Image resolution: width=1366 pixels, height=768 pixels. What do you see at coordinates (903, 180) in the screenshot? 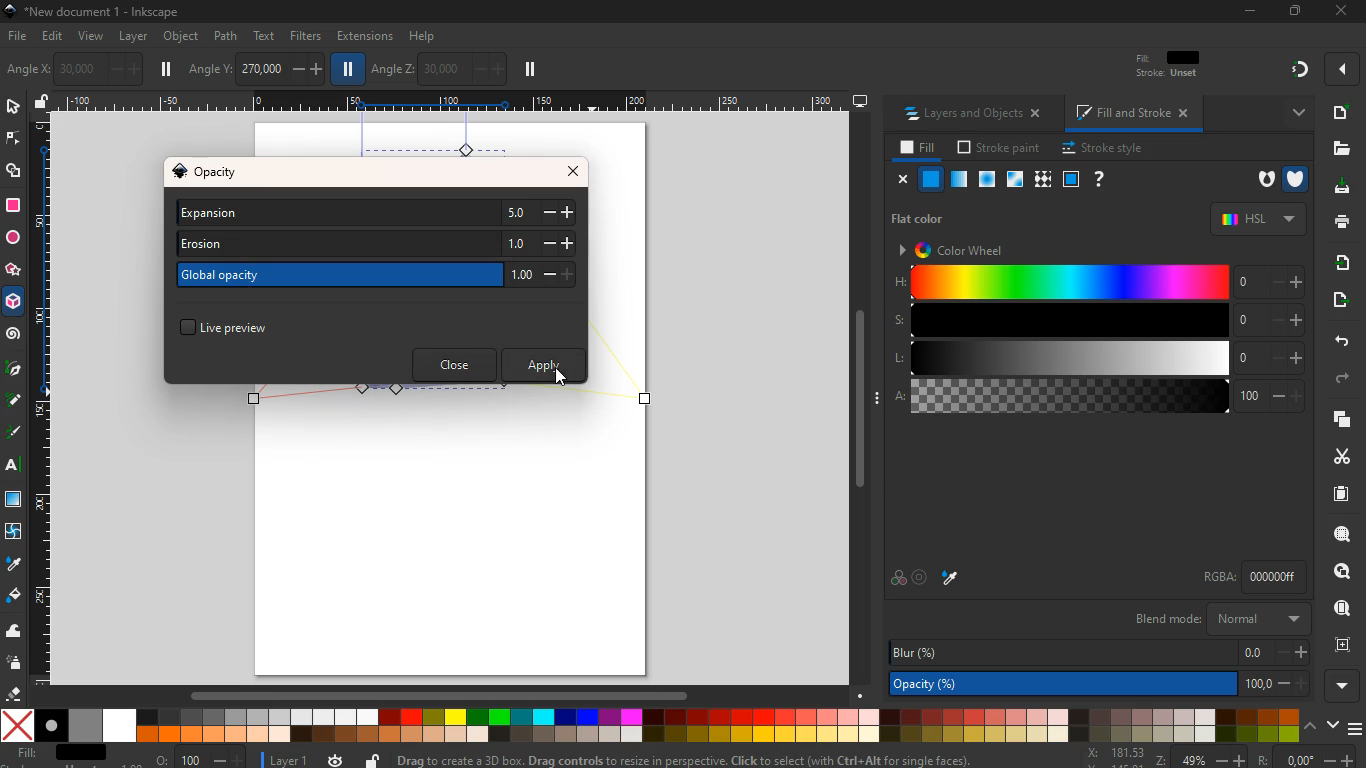
I see `close` at bounding box center [903, 180].